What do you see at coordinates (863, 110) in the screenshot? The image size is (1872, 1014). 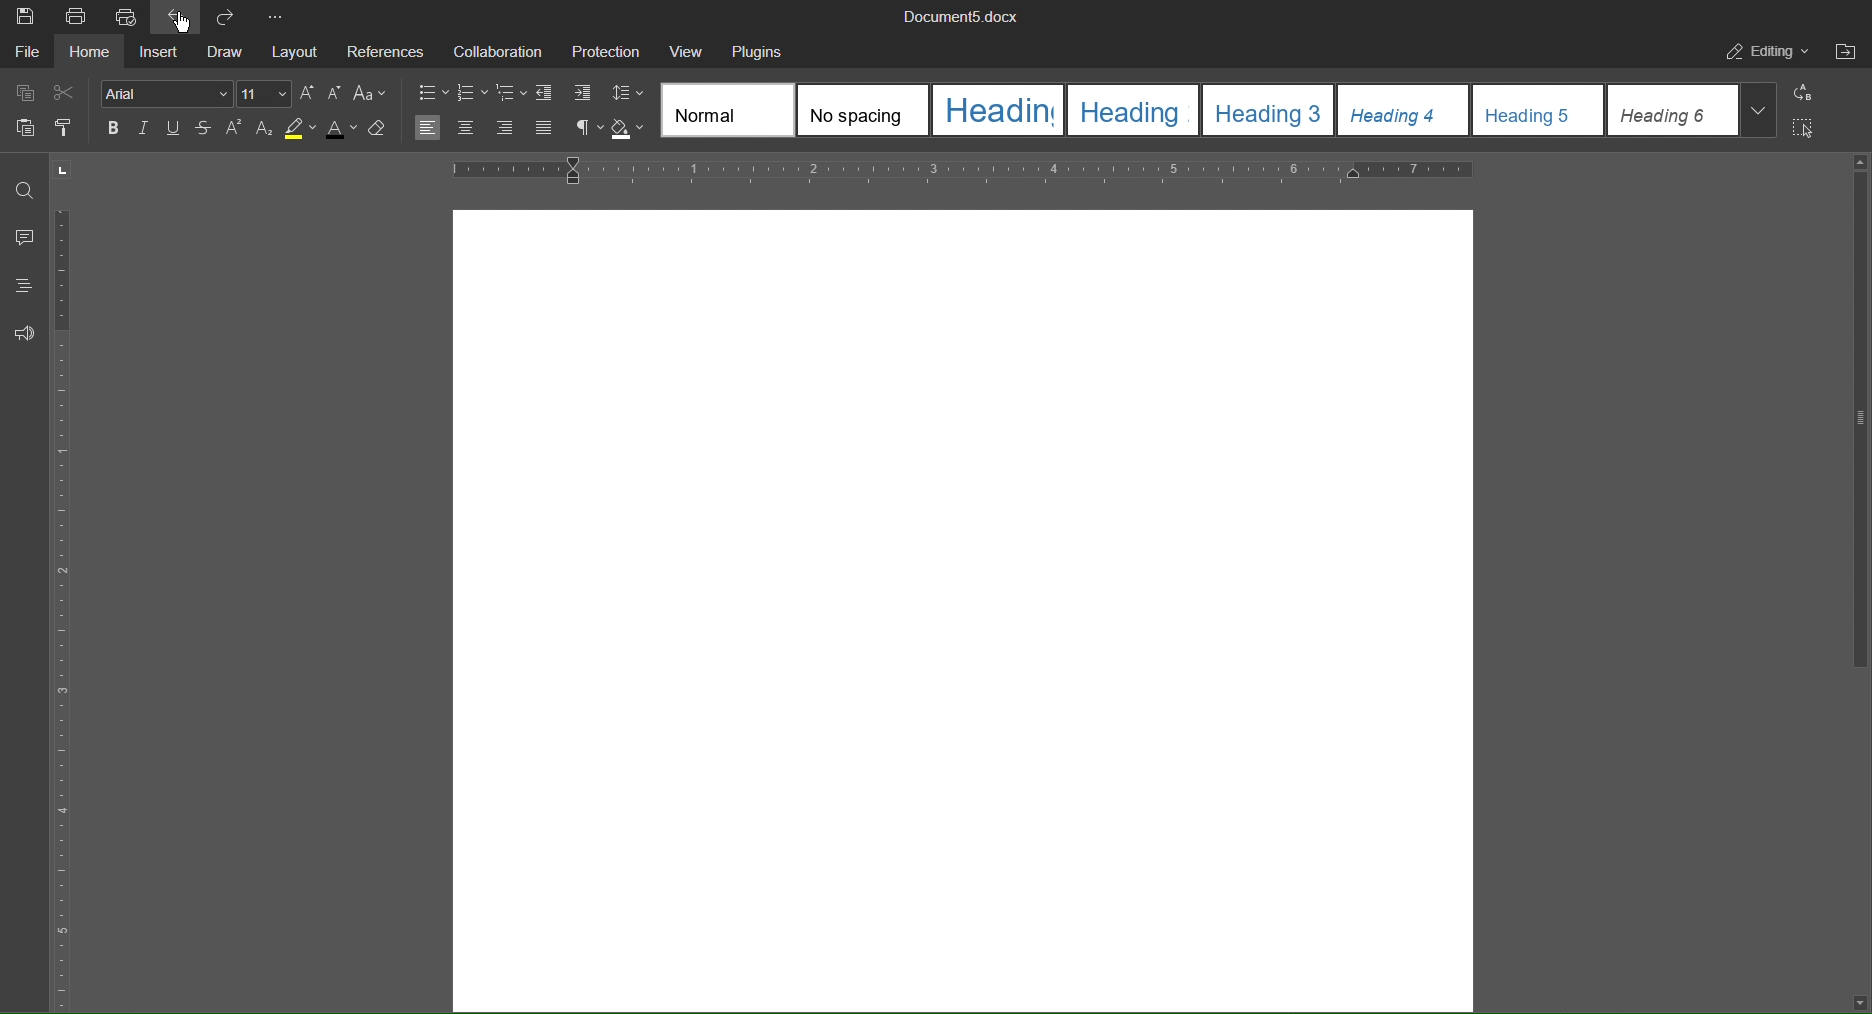 I see `template` at bounding box center [863, 110].